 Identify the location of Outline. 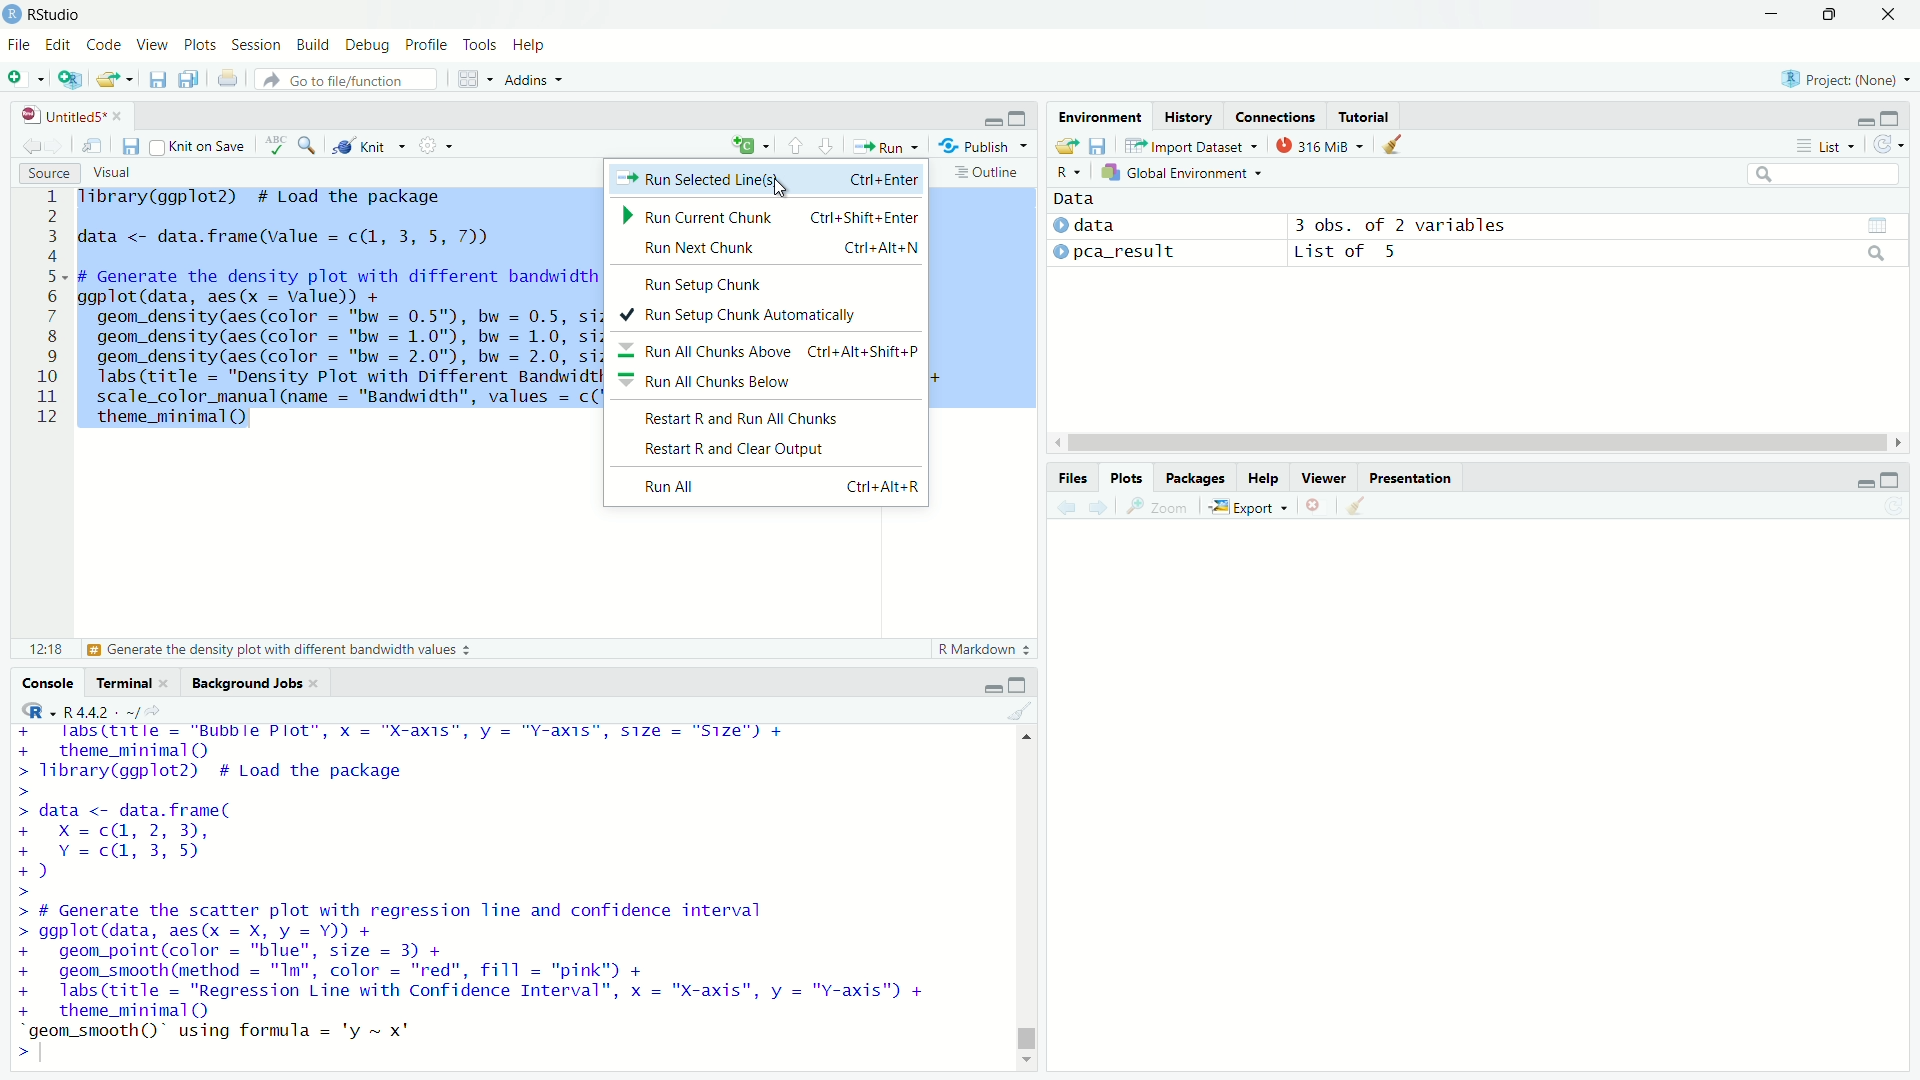
(991, 172).